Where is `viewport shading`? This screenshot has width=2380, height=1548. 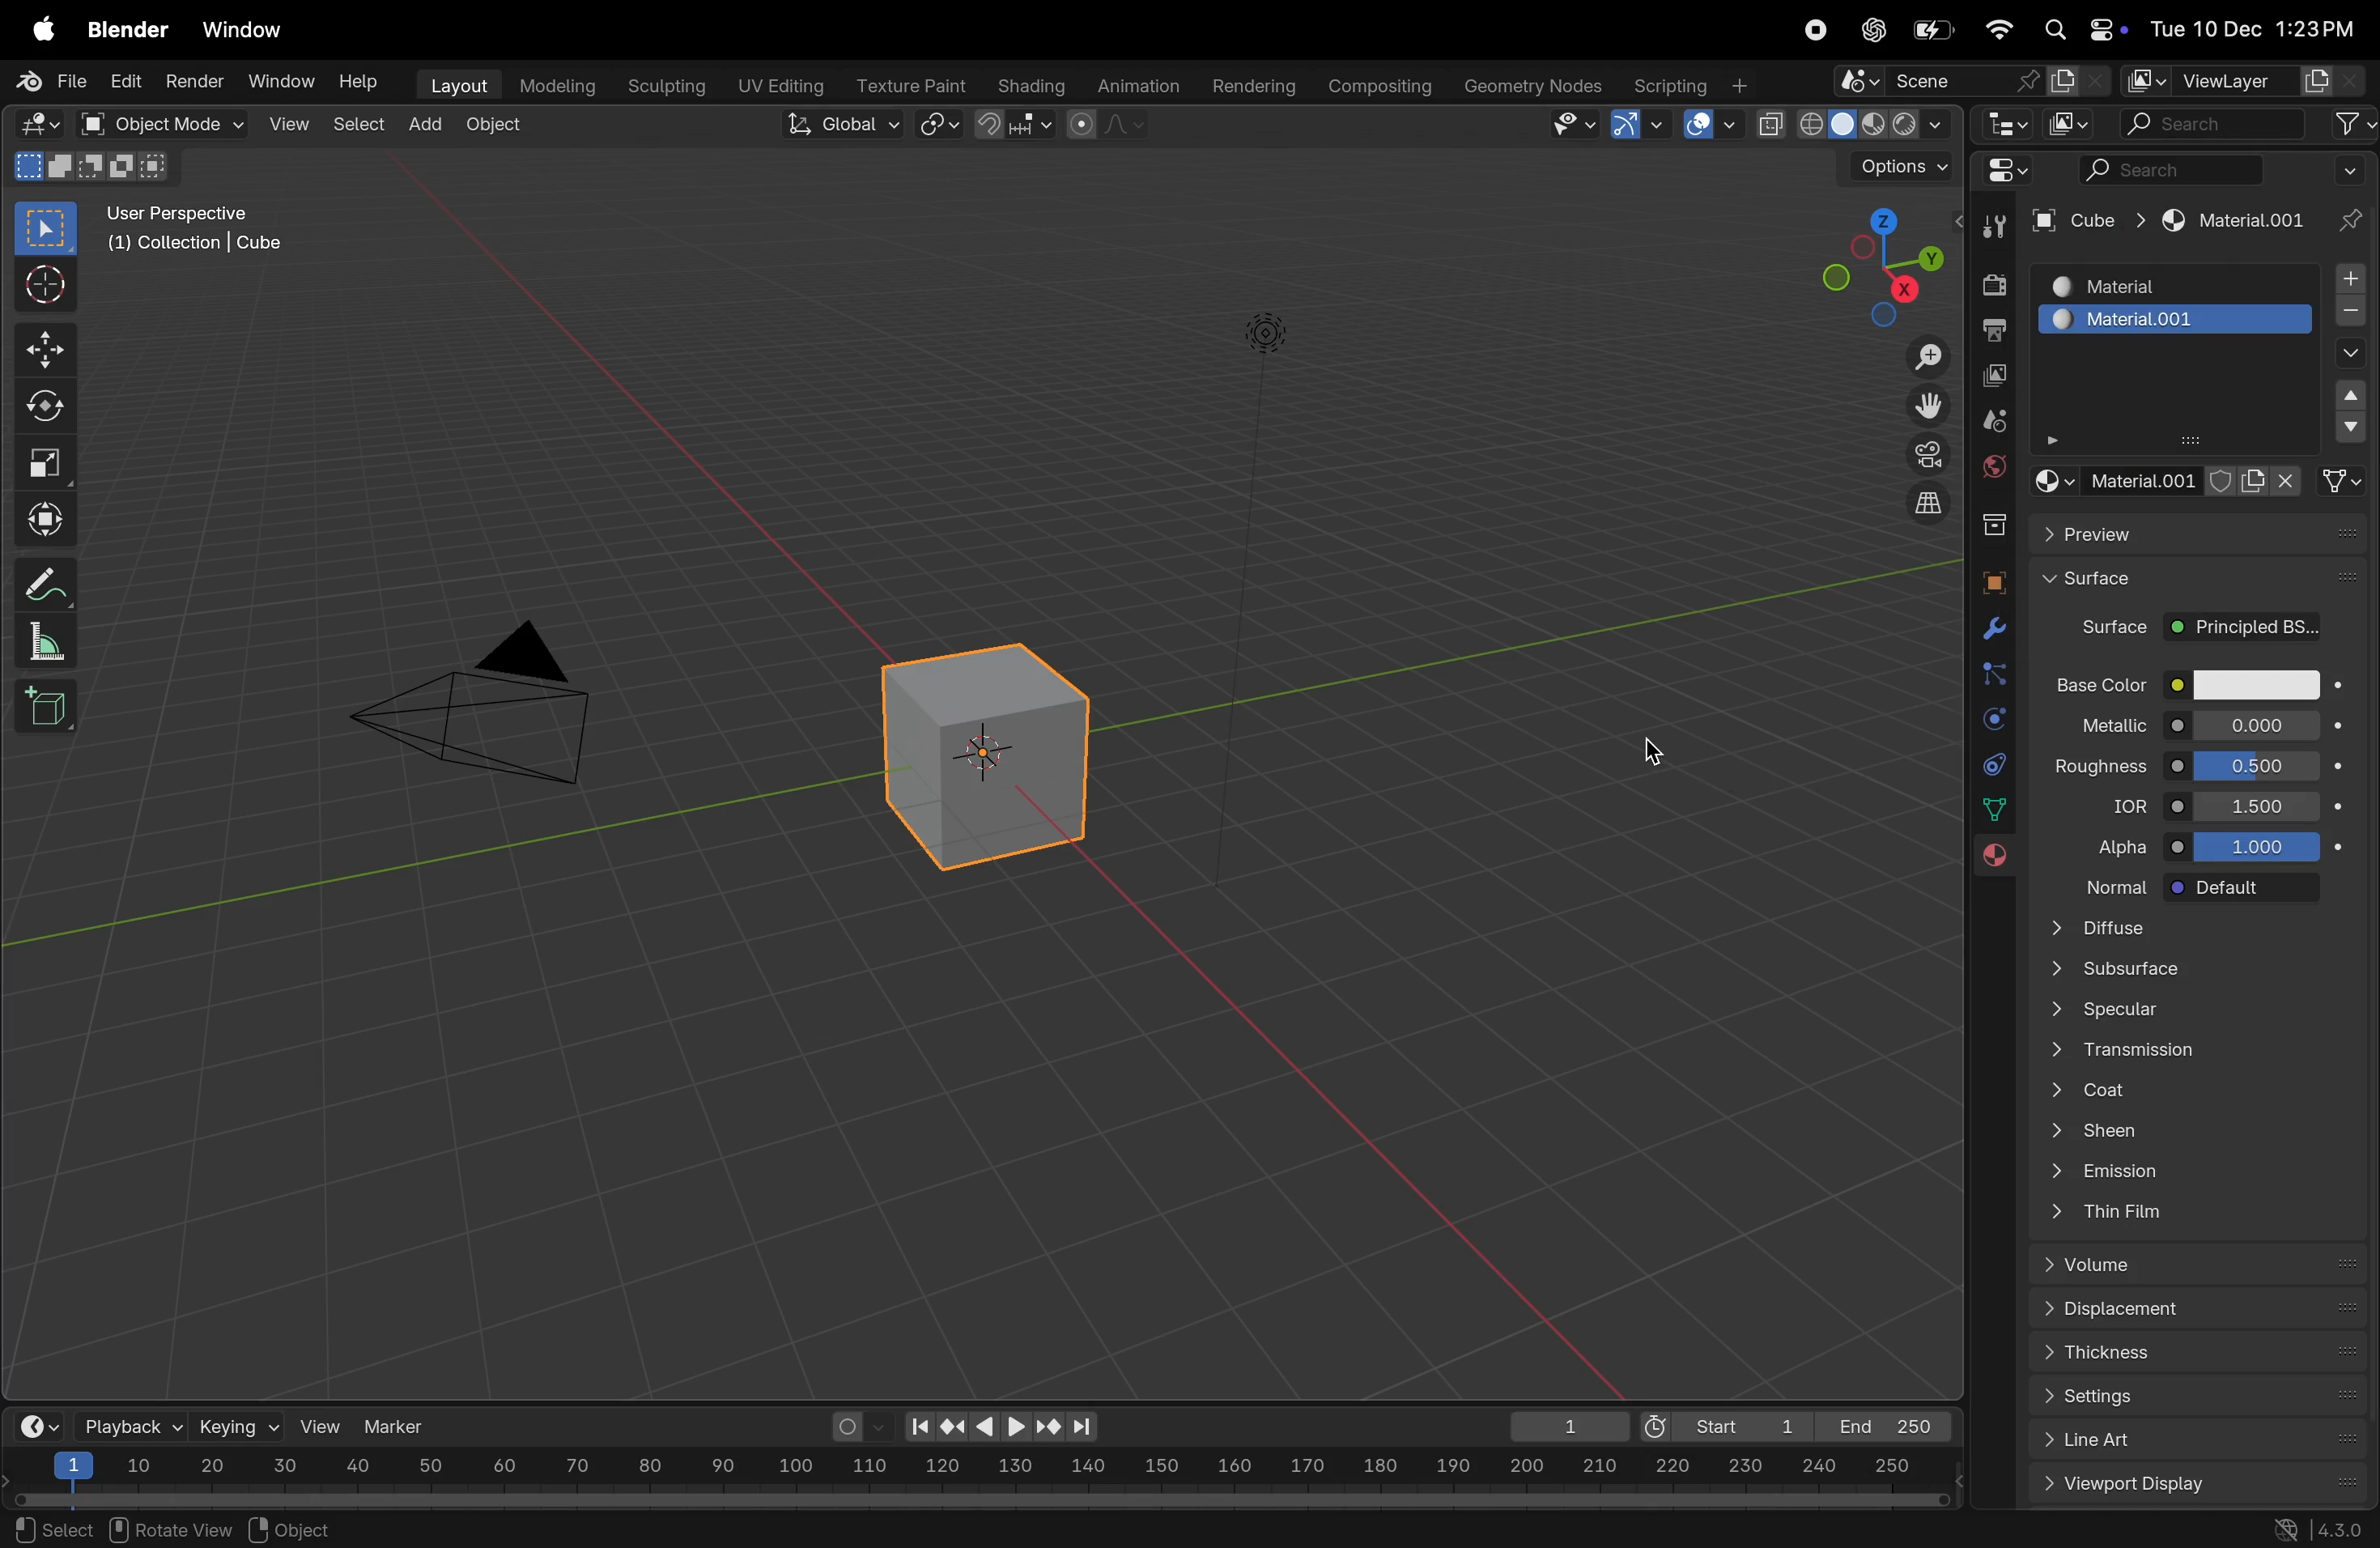 viewport shading is located at coordinates (1852, 119).